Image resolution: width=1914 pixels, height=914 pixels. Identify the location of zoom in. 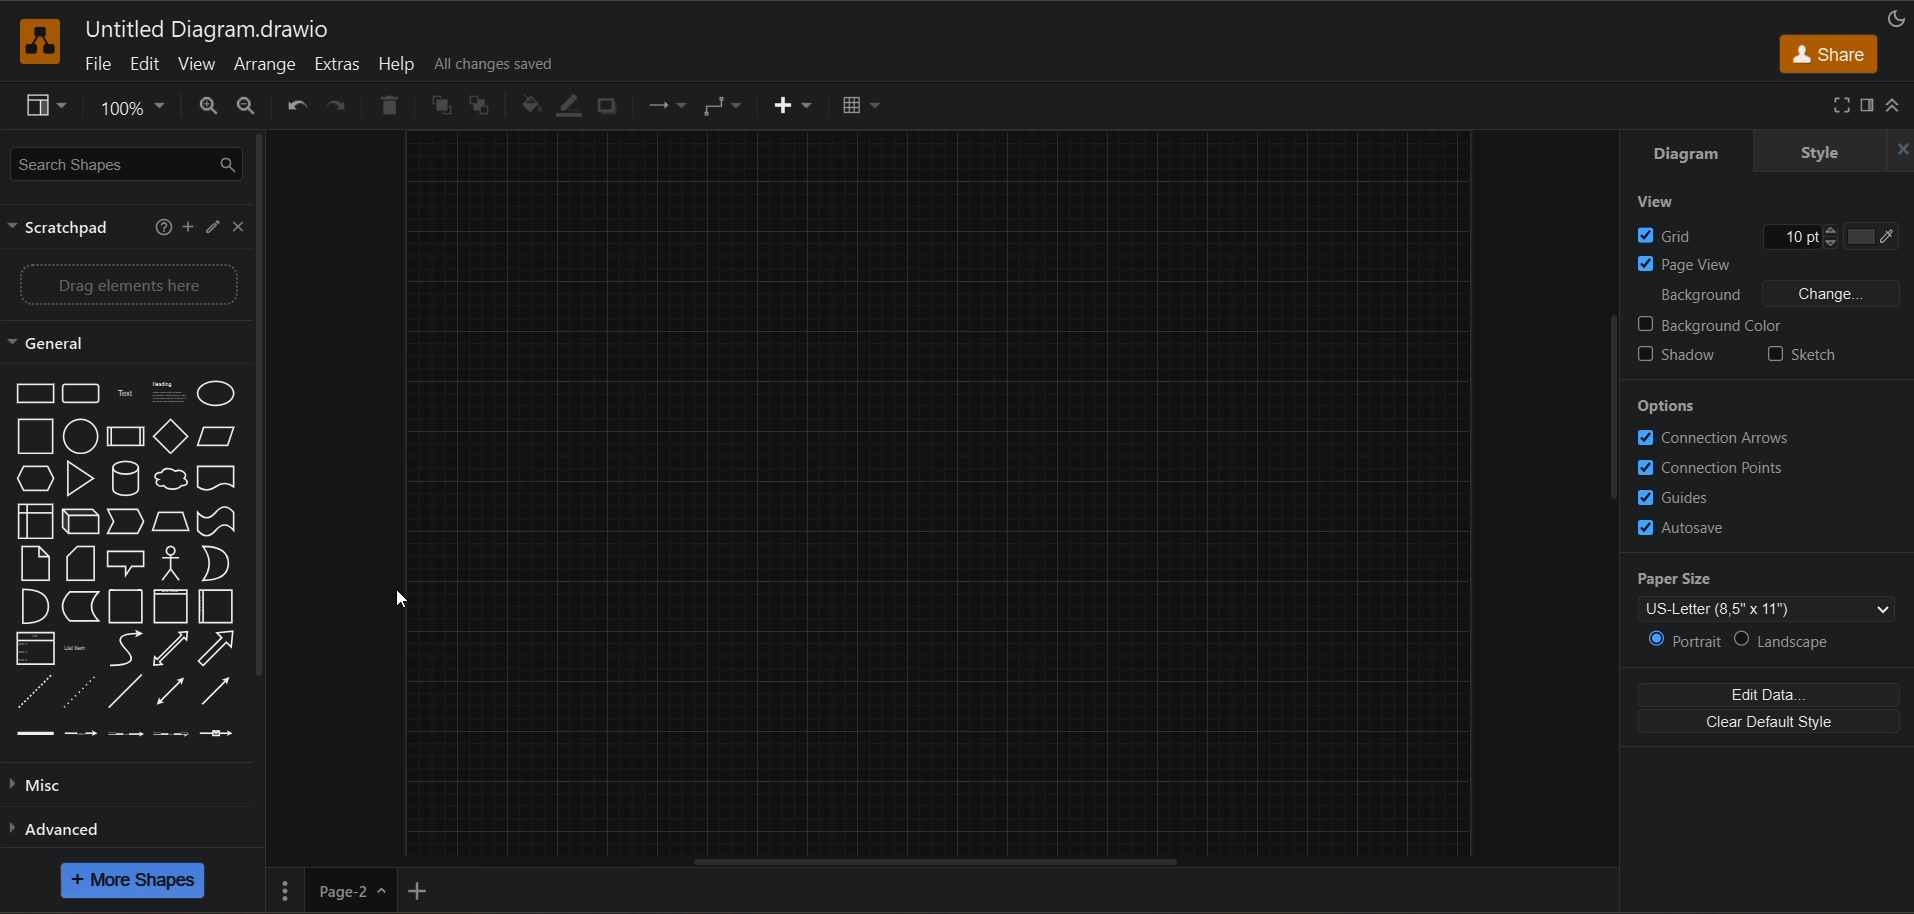
(210, 107).